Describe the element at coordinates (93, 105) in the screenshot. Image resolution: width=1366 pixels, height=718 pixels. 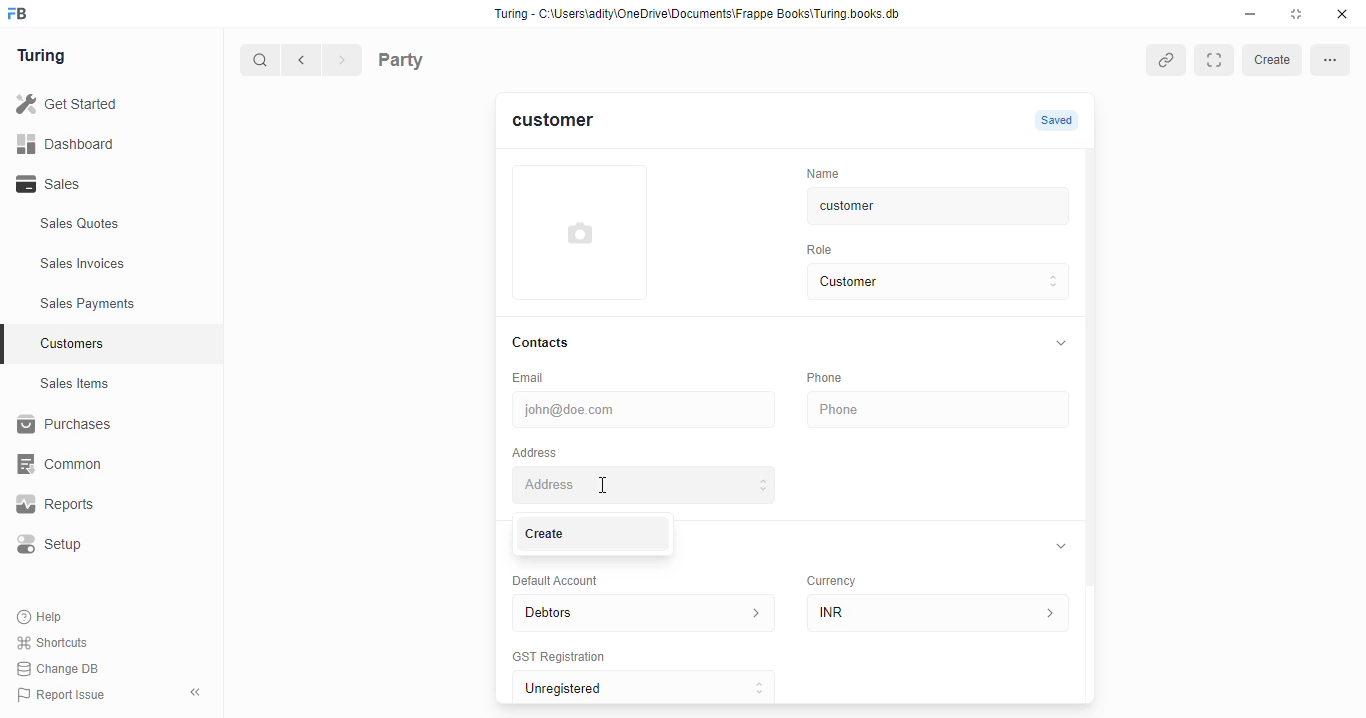
I see `Get Started` at that location.